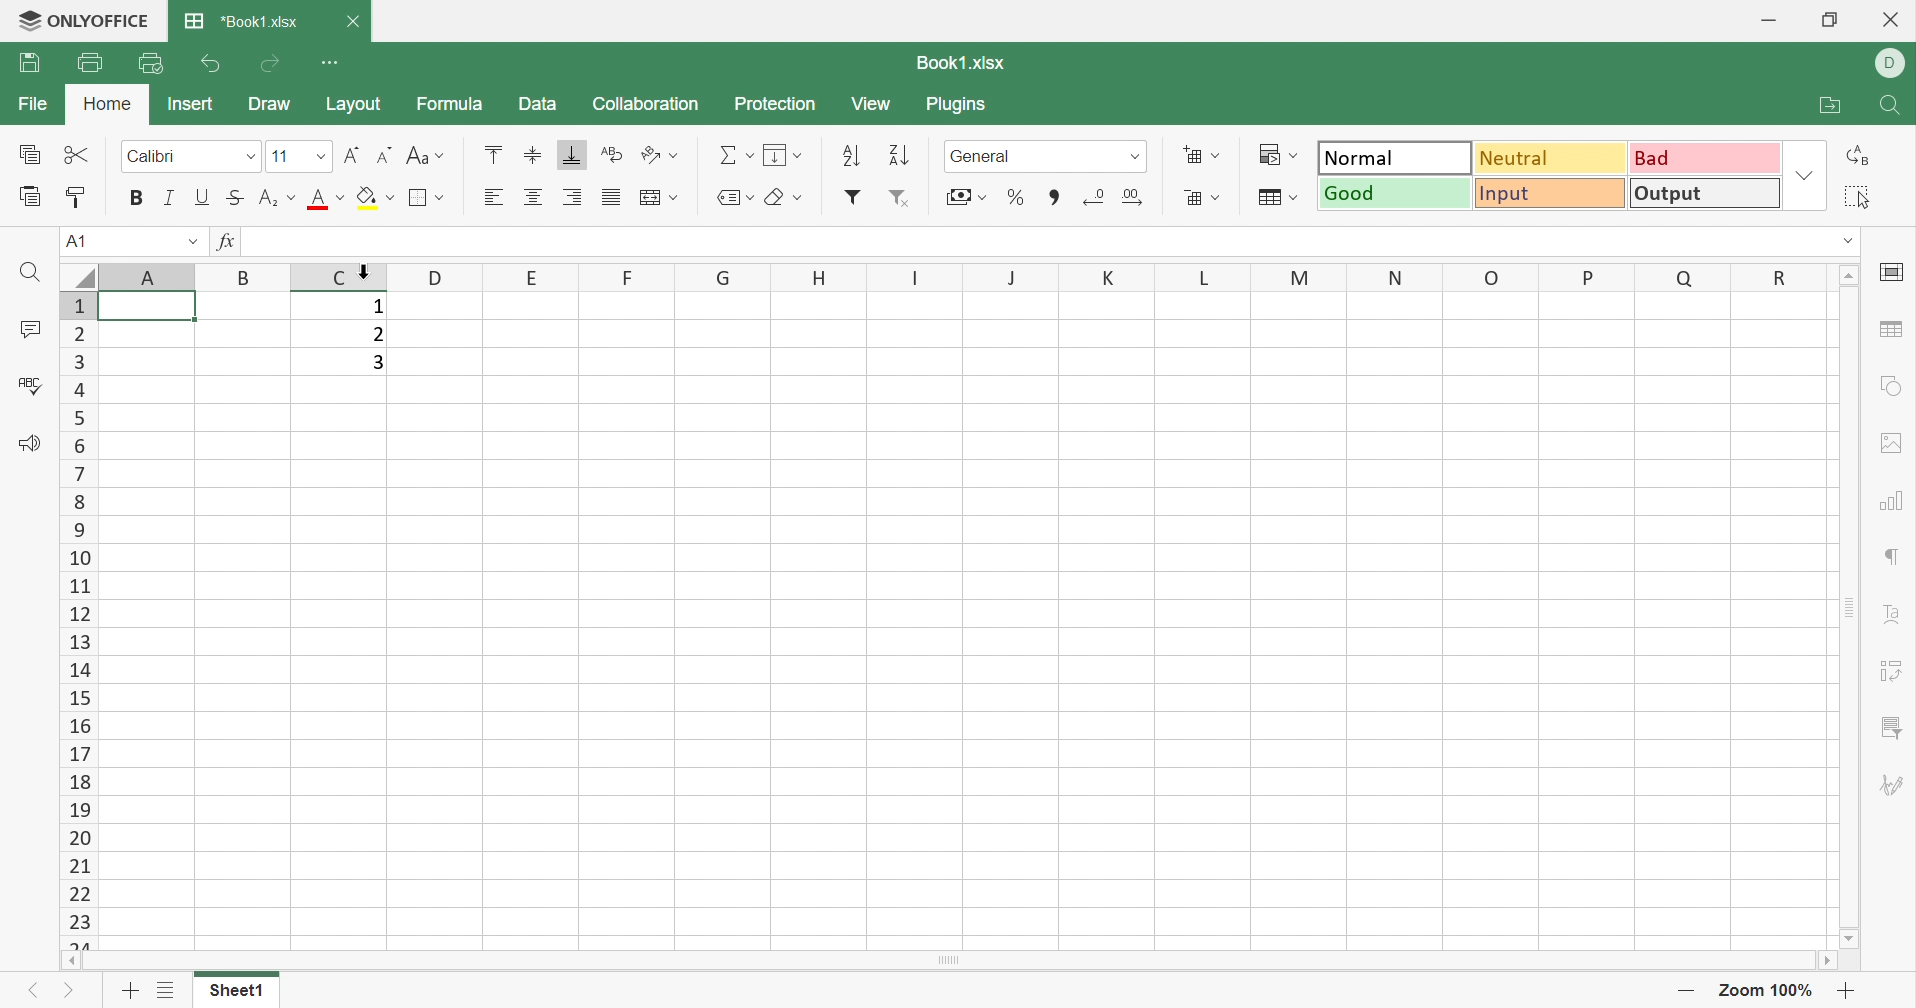 The width and height of the screenshot is (1916, 1008). Describe the element at coordinates (1299, 197) in the screenshot. I see `Drop Down` at that location.